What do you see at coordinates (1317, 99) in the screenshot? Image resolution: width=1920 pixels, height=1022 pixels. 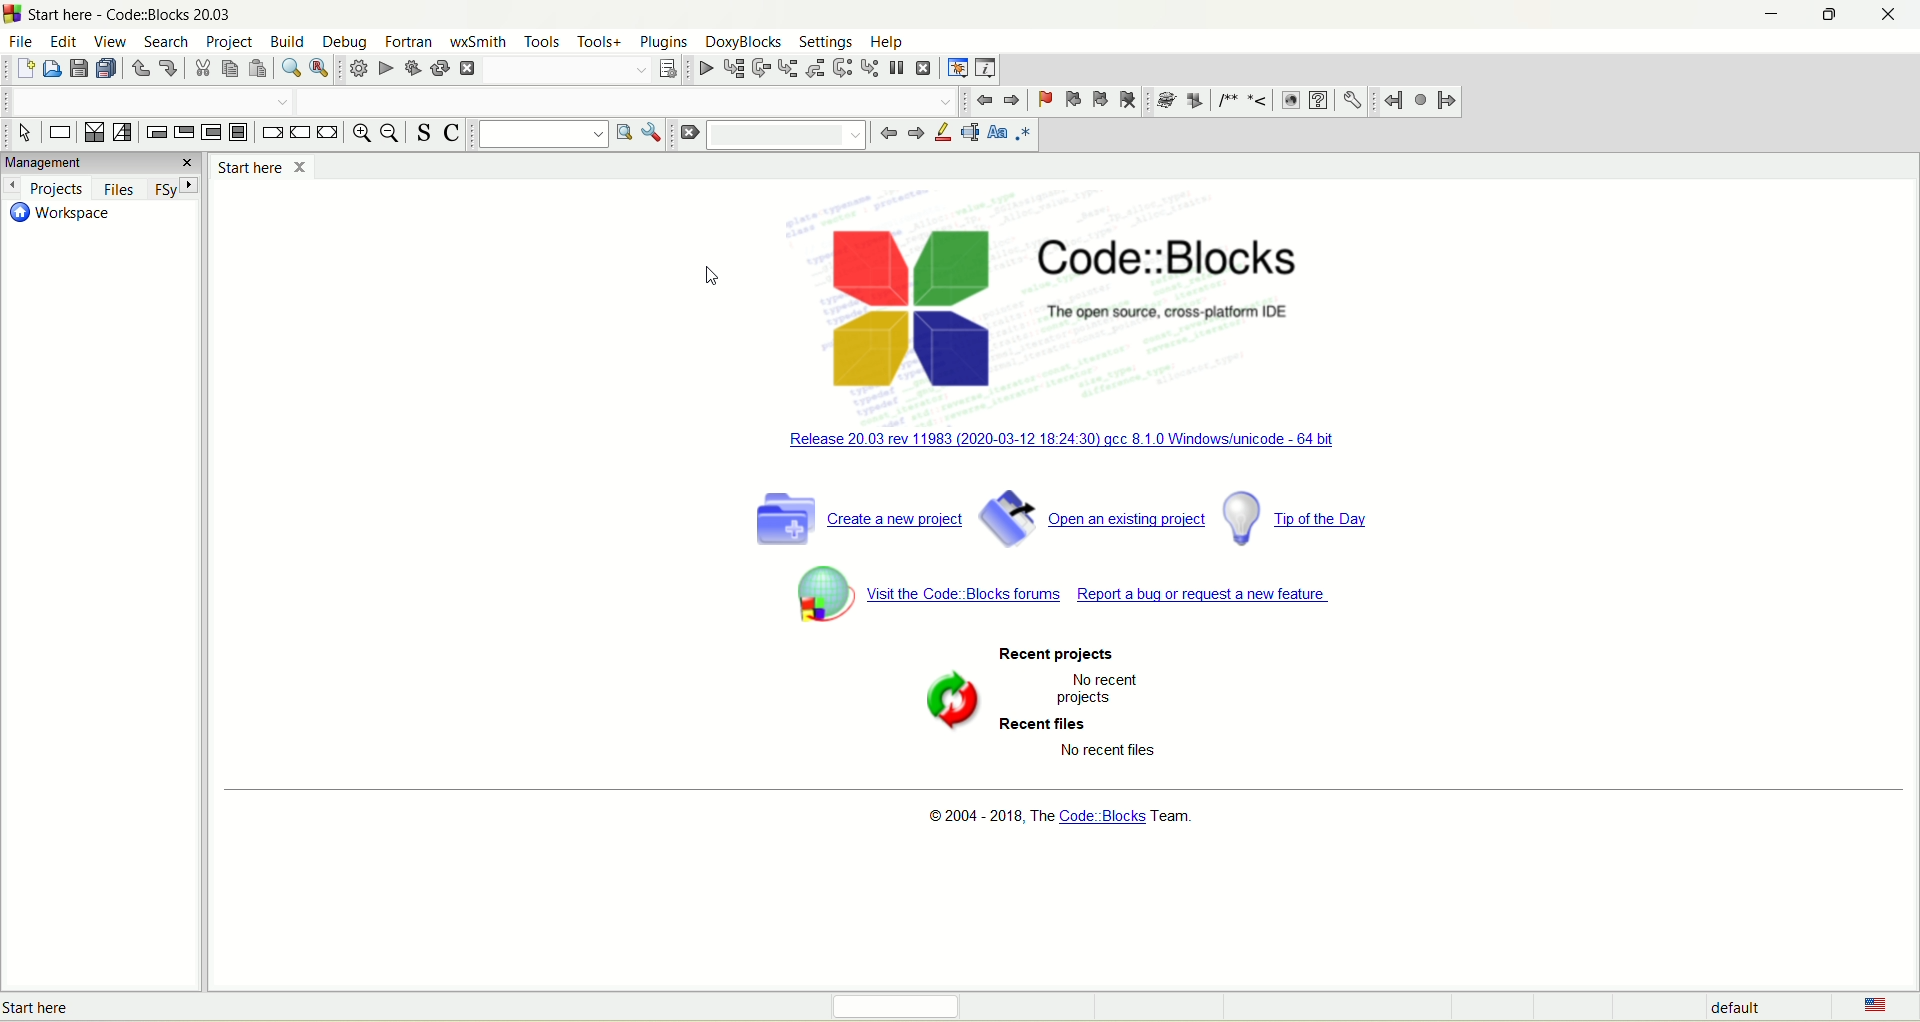 I see `help` at bounding box center [1317, 99].